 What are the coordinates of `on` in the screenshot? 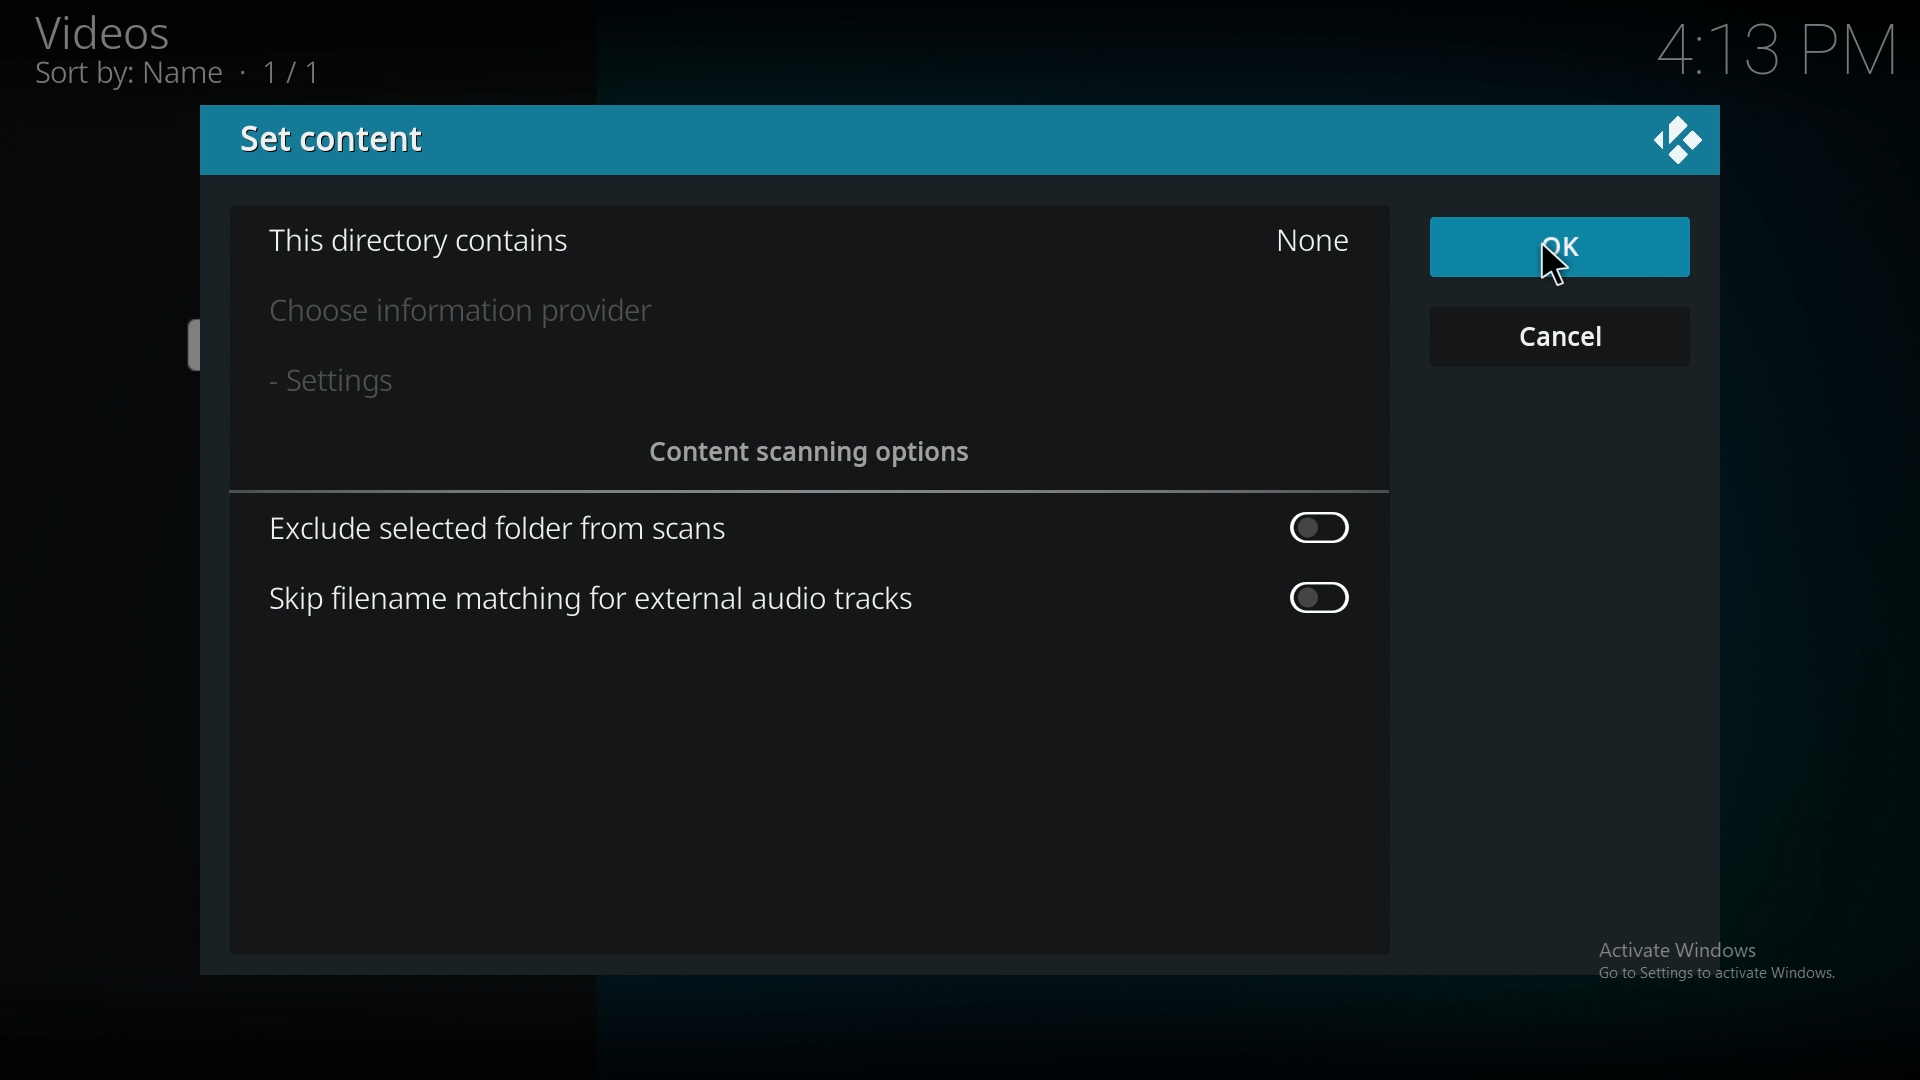 It's located at (1320, 526).